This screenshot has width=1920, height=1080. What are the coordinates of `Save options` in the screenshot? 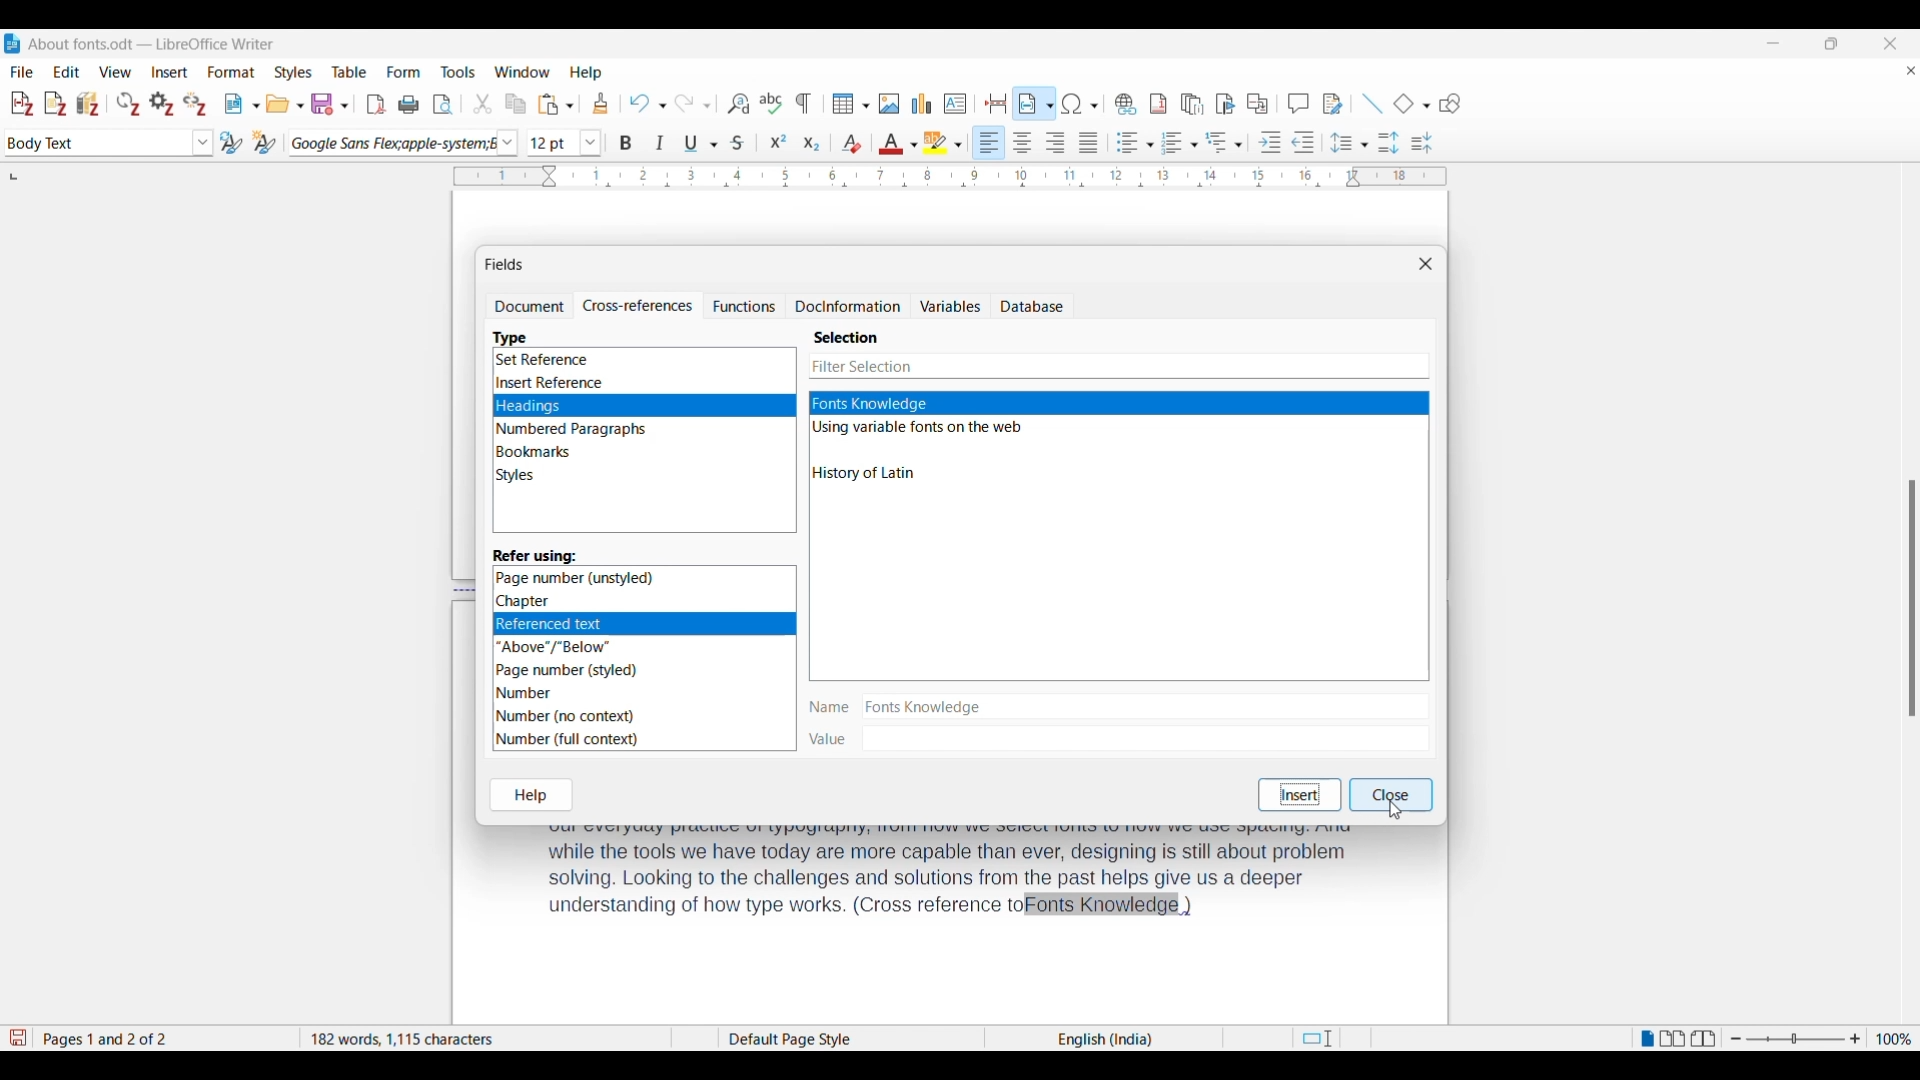 It's located at (330, 104).